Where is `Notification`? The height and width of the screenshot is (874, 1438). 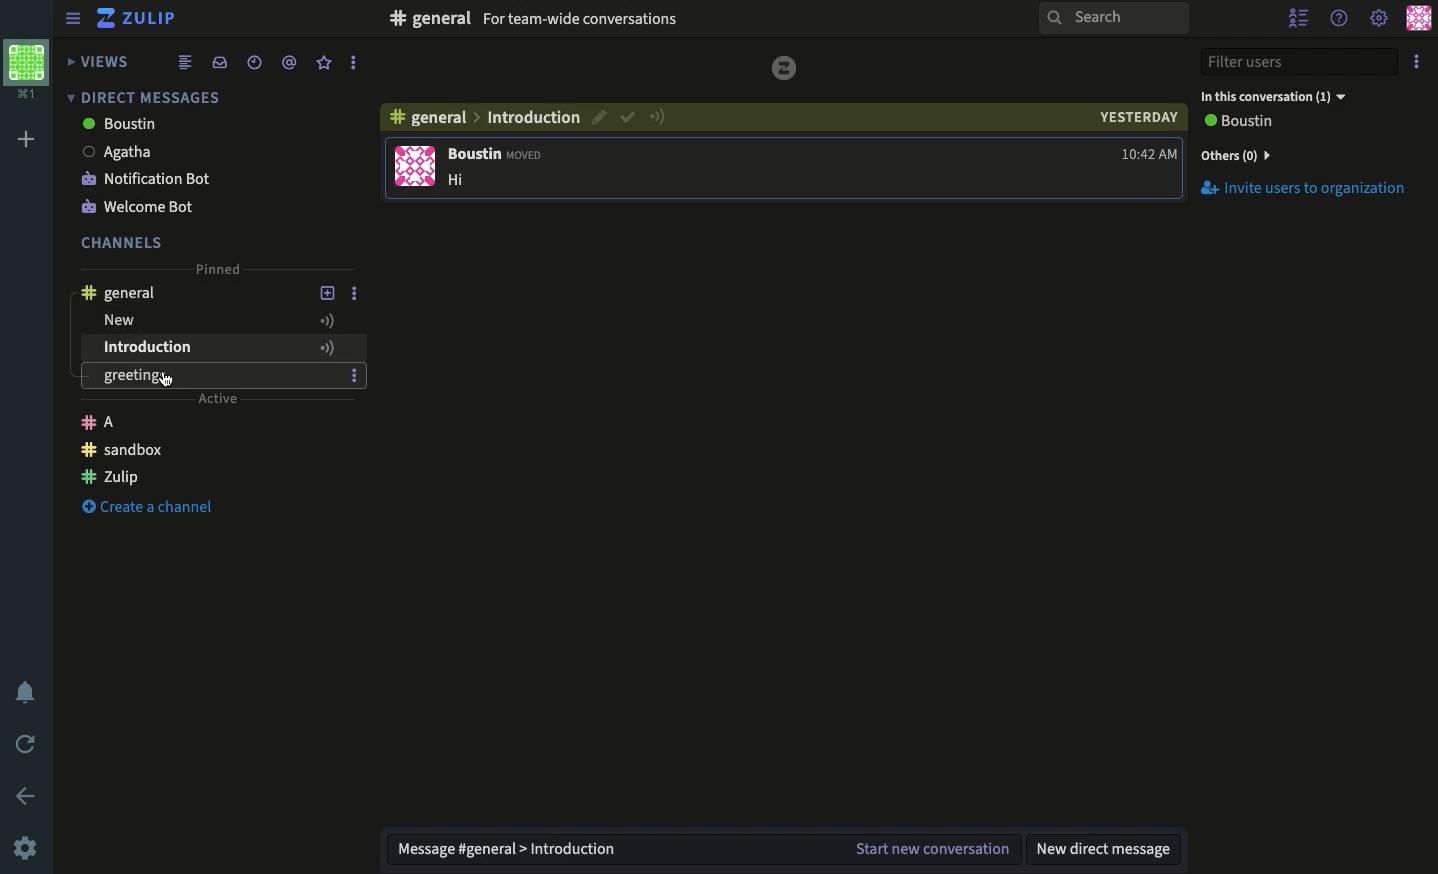 Notification is located at coordinates (28, 695).